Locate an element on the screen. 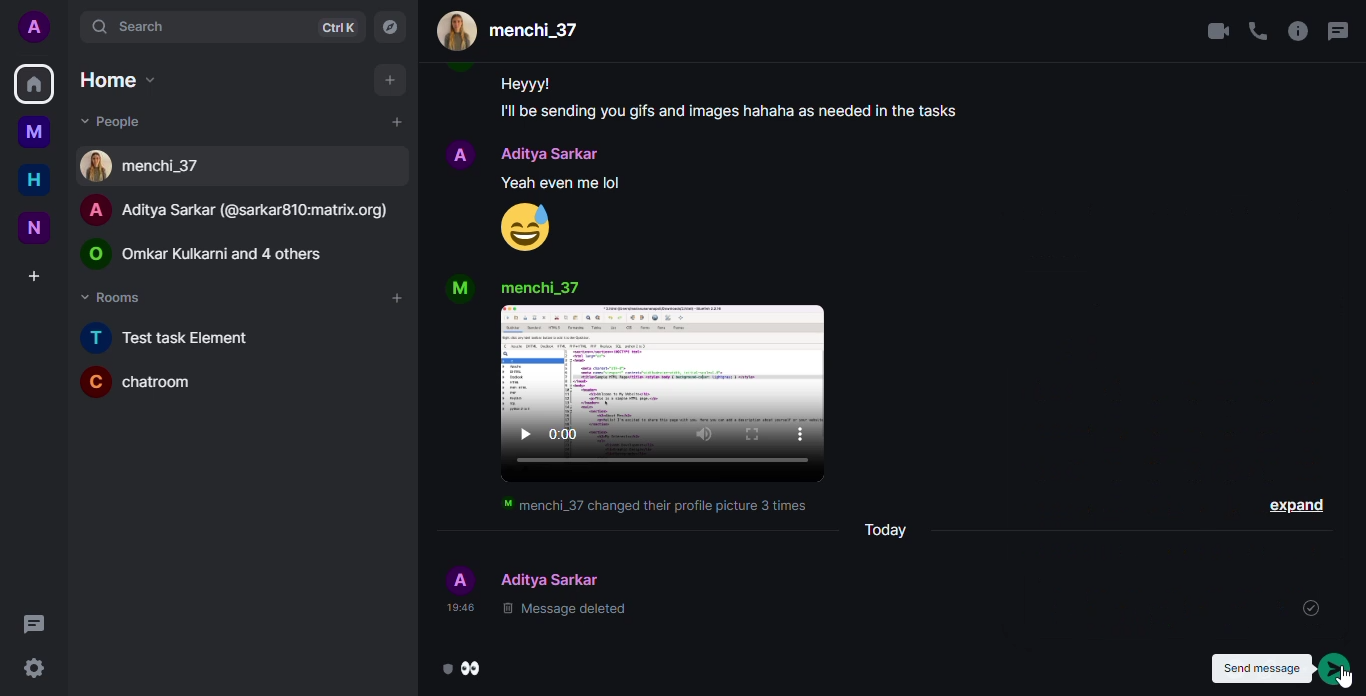 This screenshot has height=696, width=1366. message deleted is located at coordinates (566, 610).